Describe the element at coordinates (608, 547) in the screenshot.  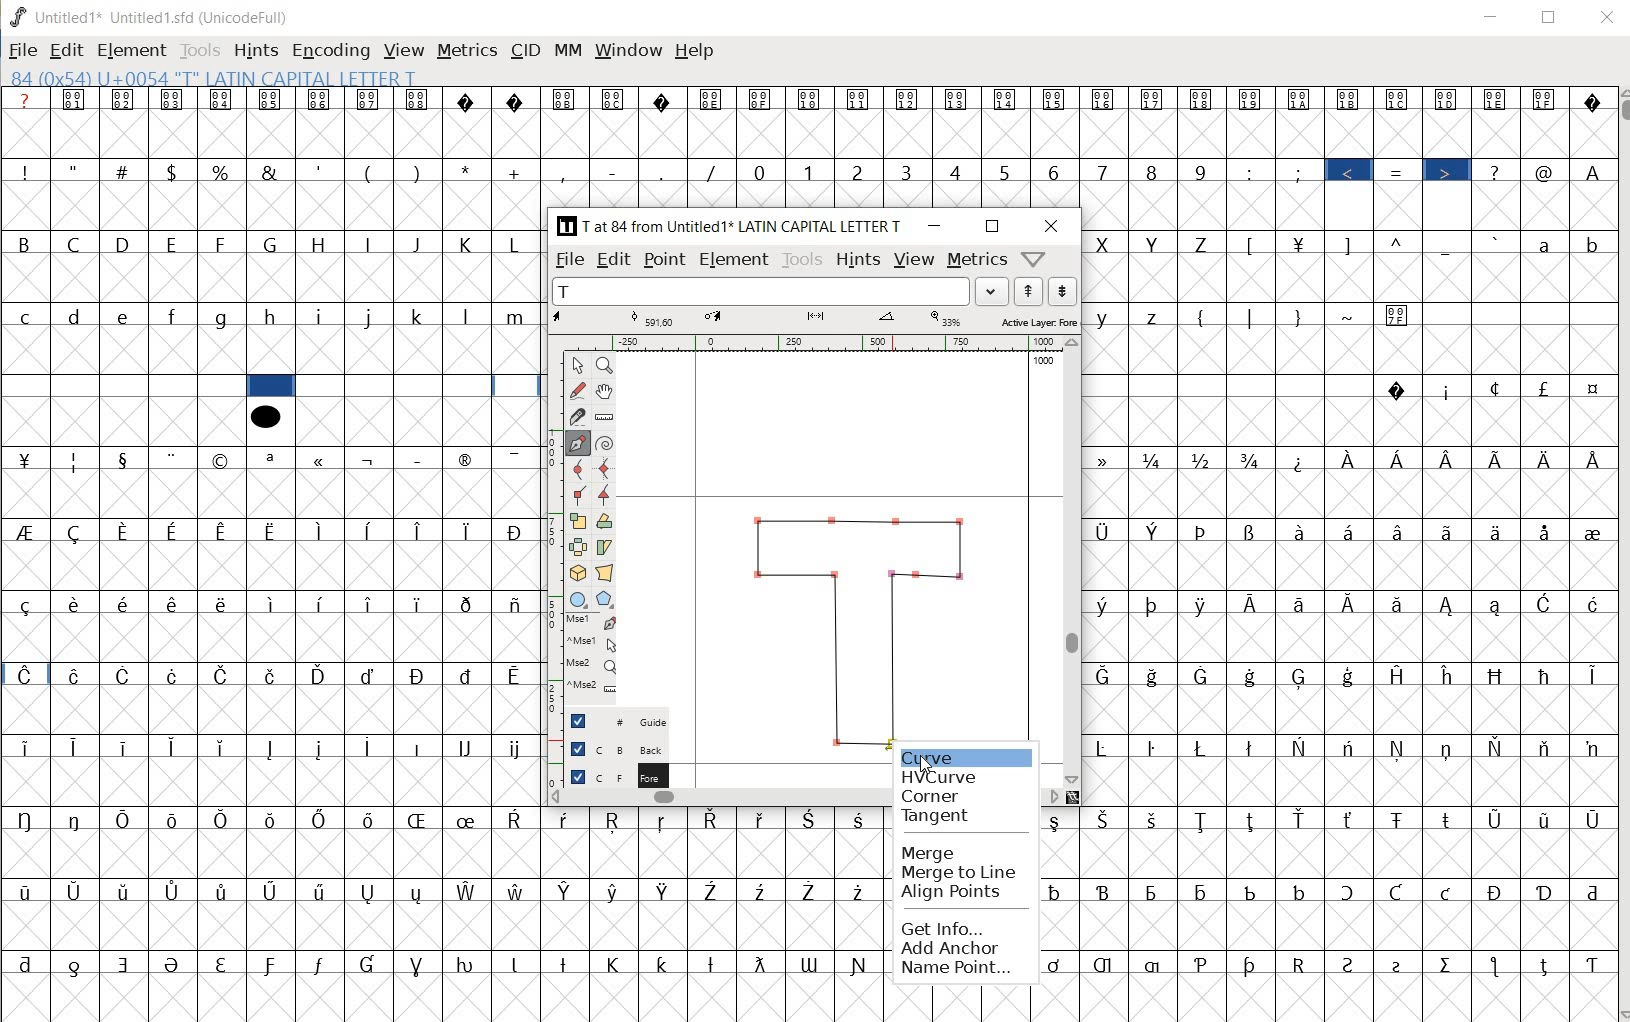
I see `skew` at that location.